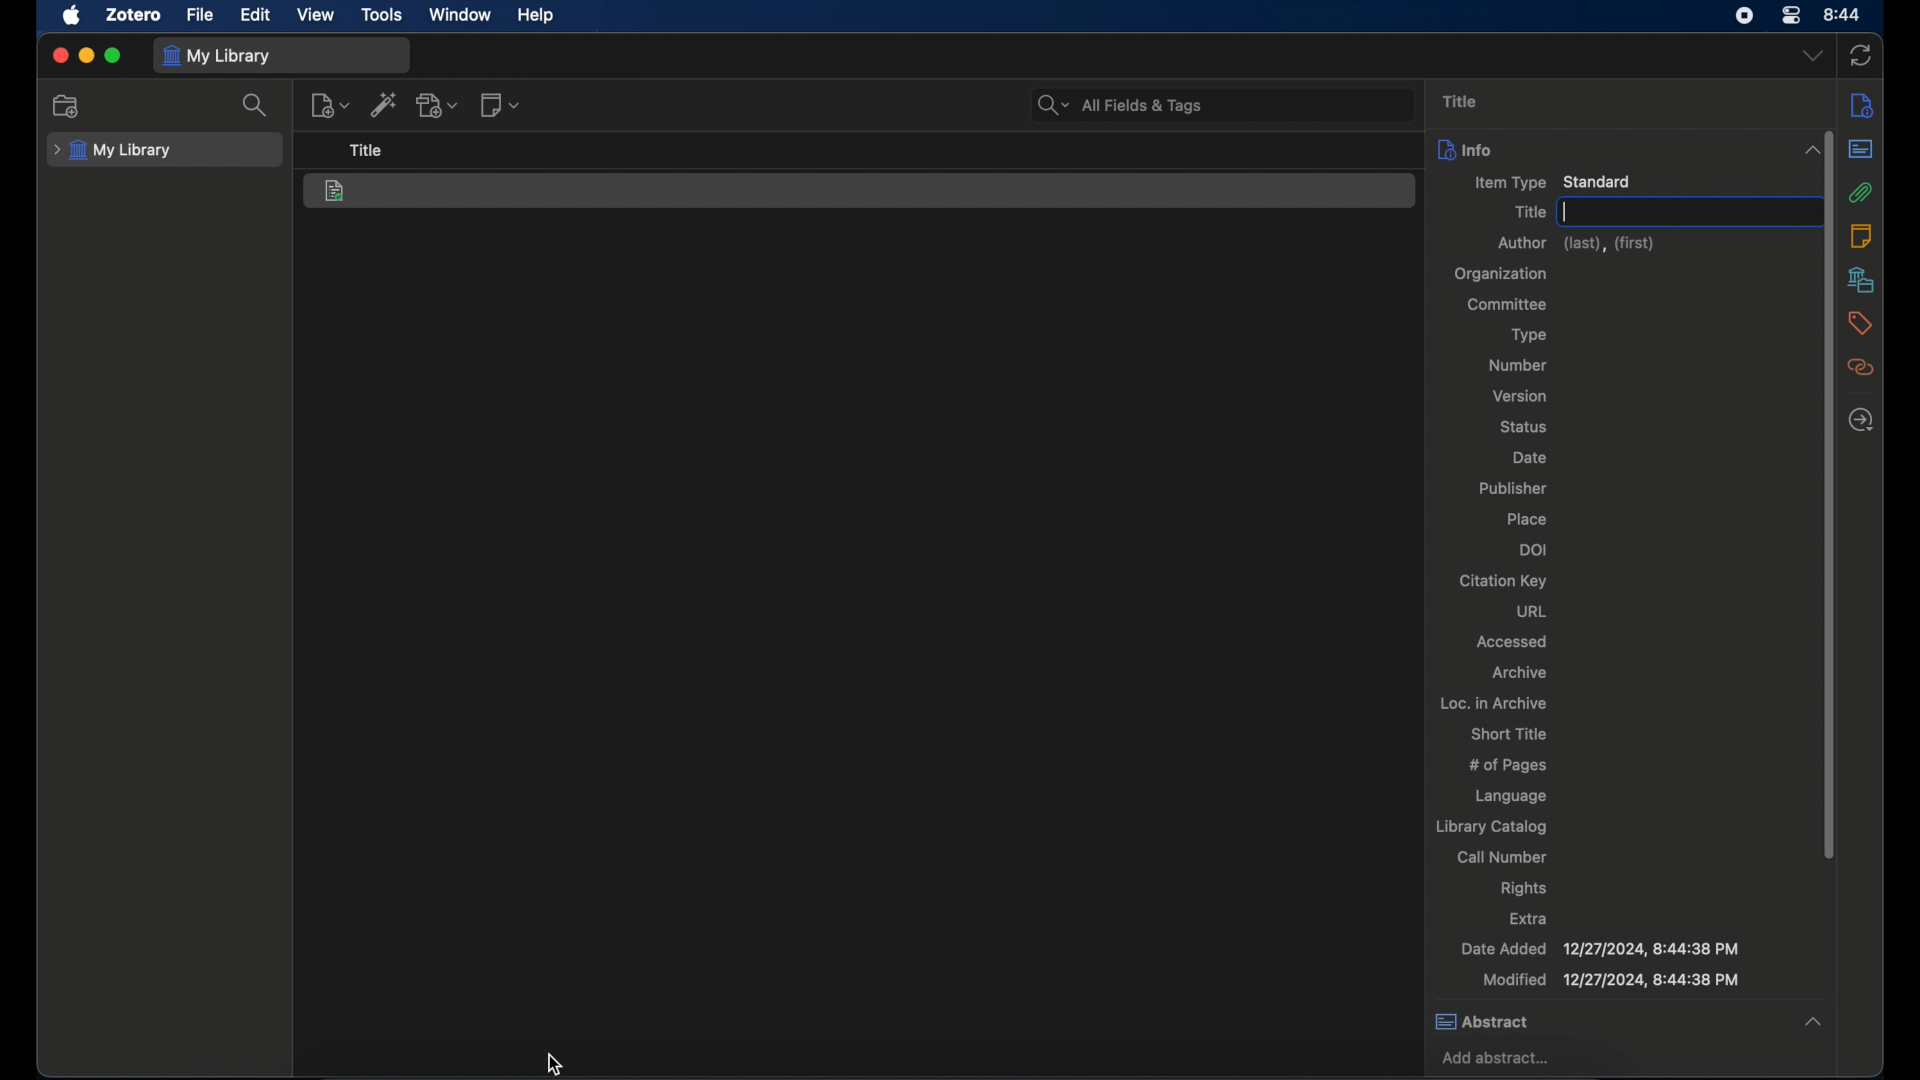 This screenshot has height=1080, width=1920. I want to click on version, so click(1518, 396).